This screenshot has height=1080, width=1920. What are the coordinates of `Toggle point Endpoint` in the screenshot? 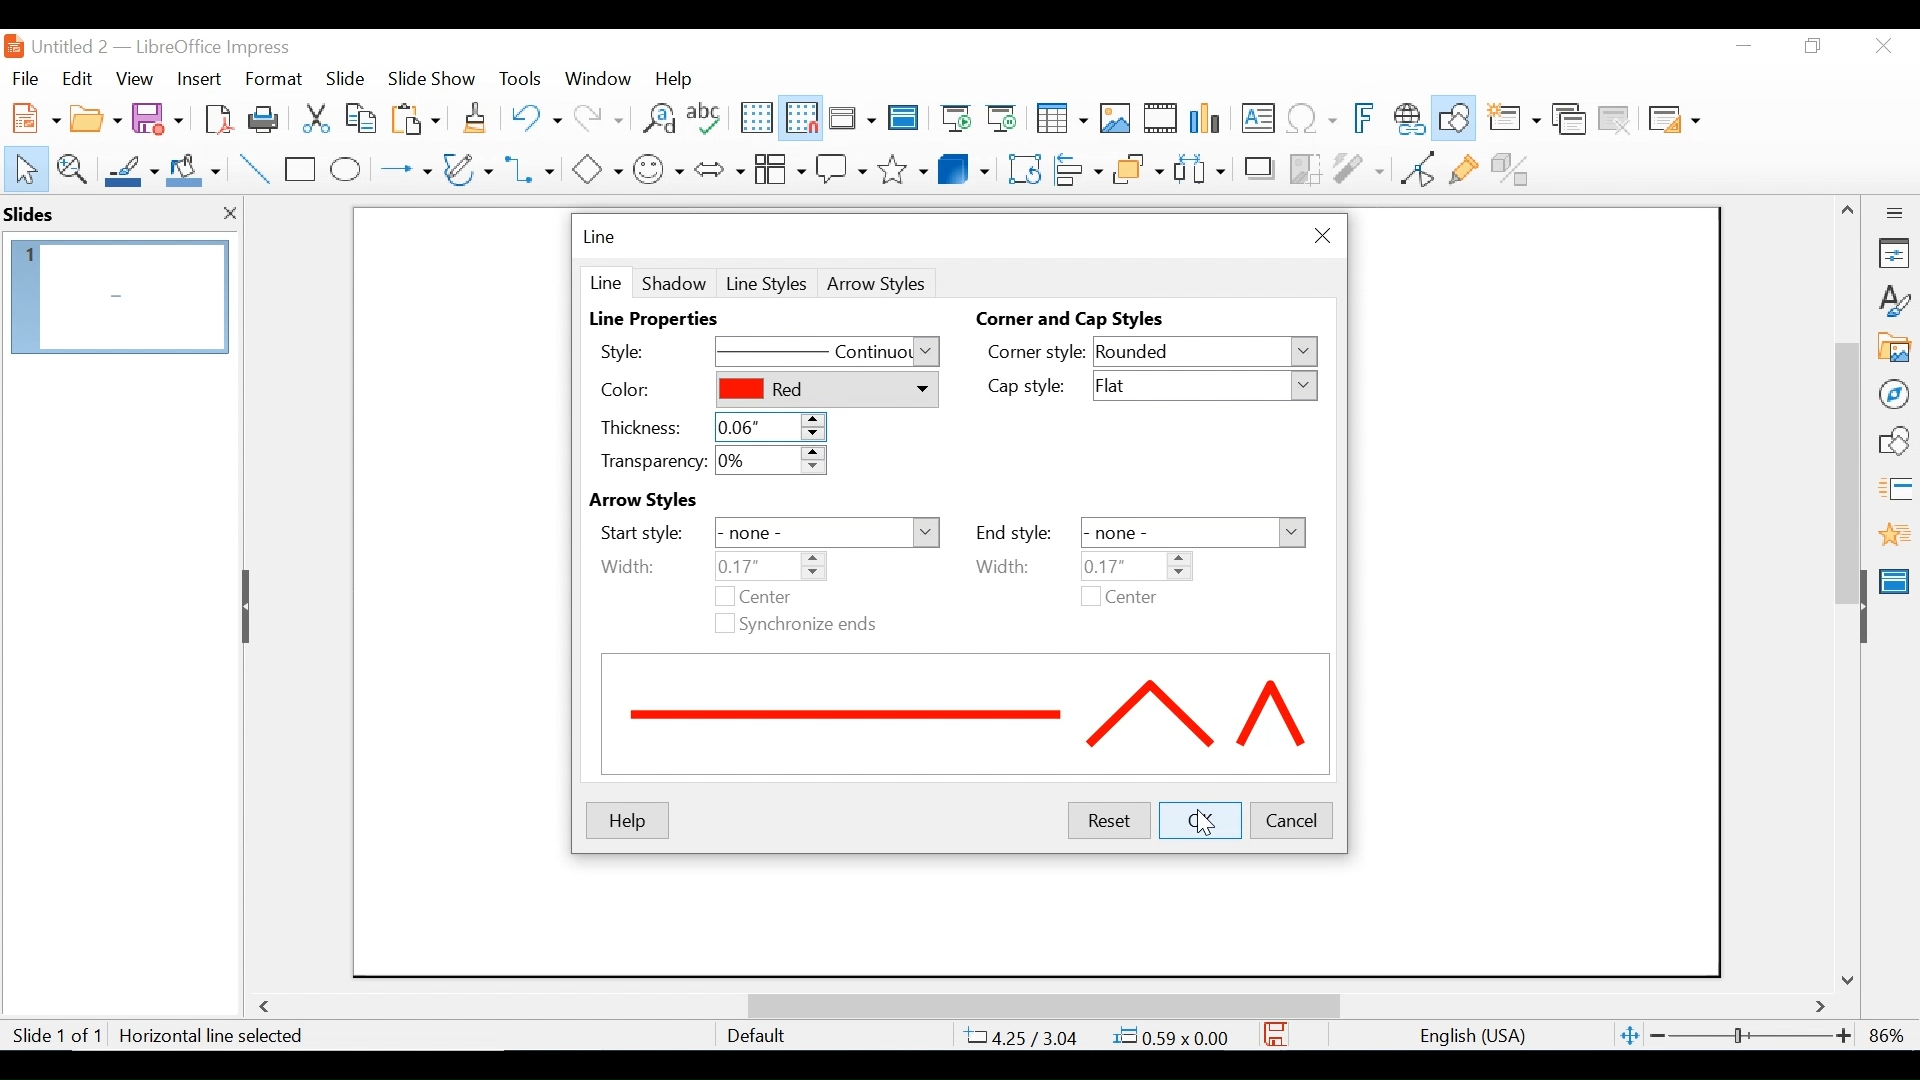 It's located at (1414, 168).